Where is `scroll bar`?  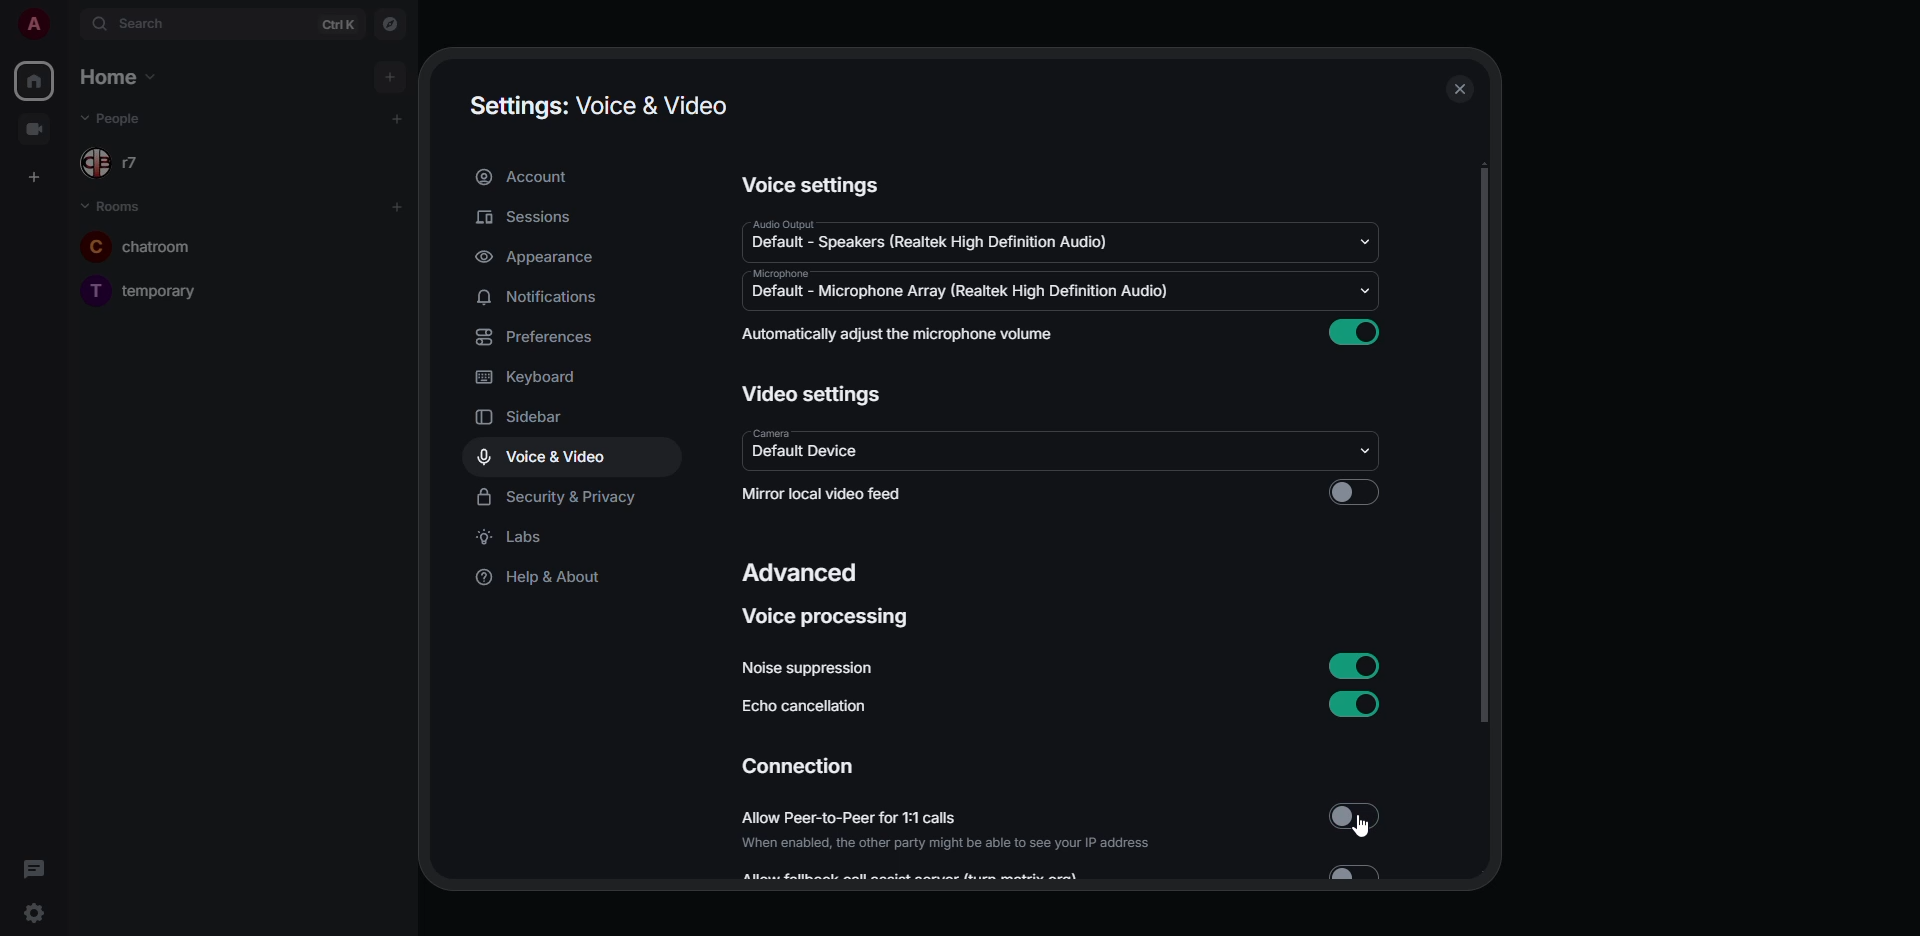
scroll bar is located at coordinates (1482, 445).